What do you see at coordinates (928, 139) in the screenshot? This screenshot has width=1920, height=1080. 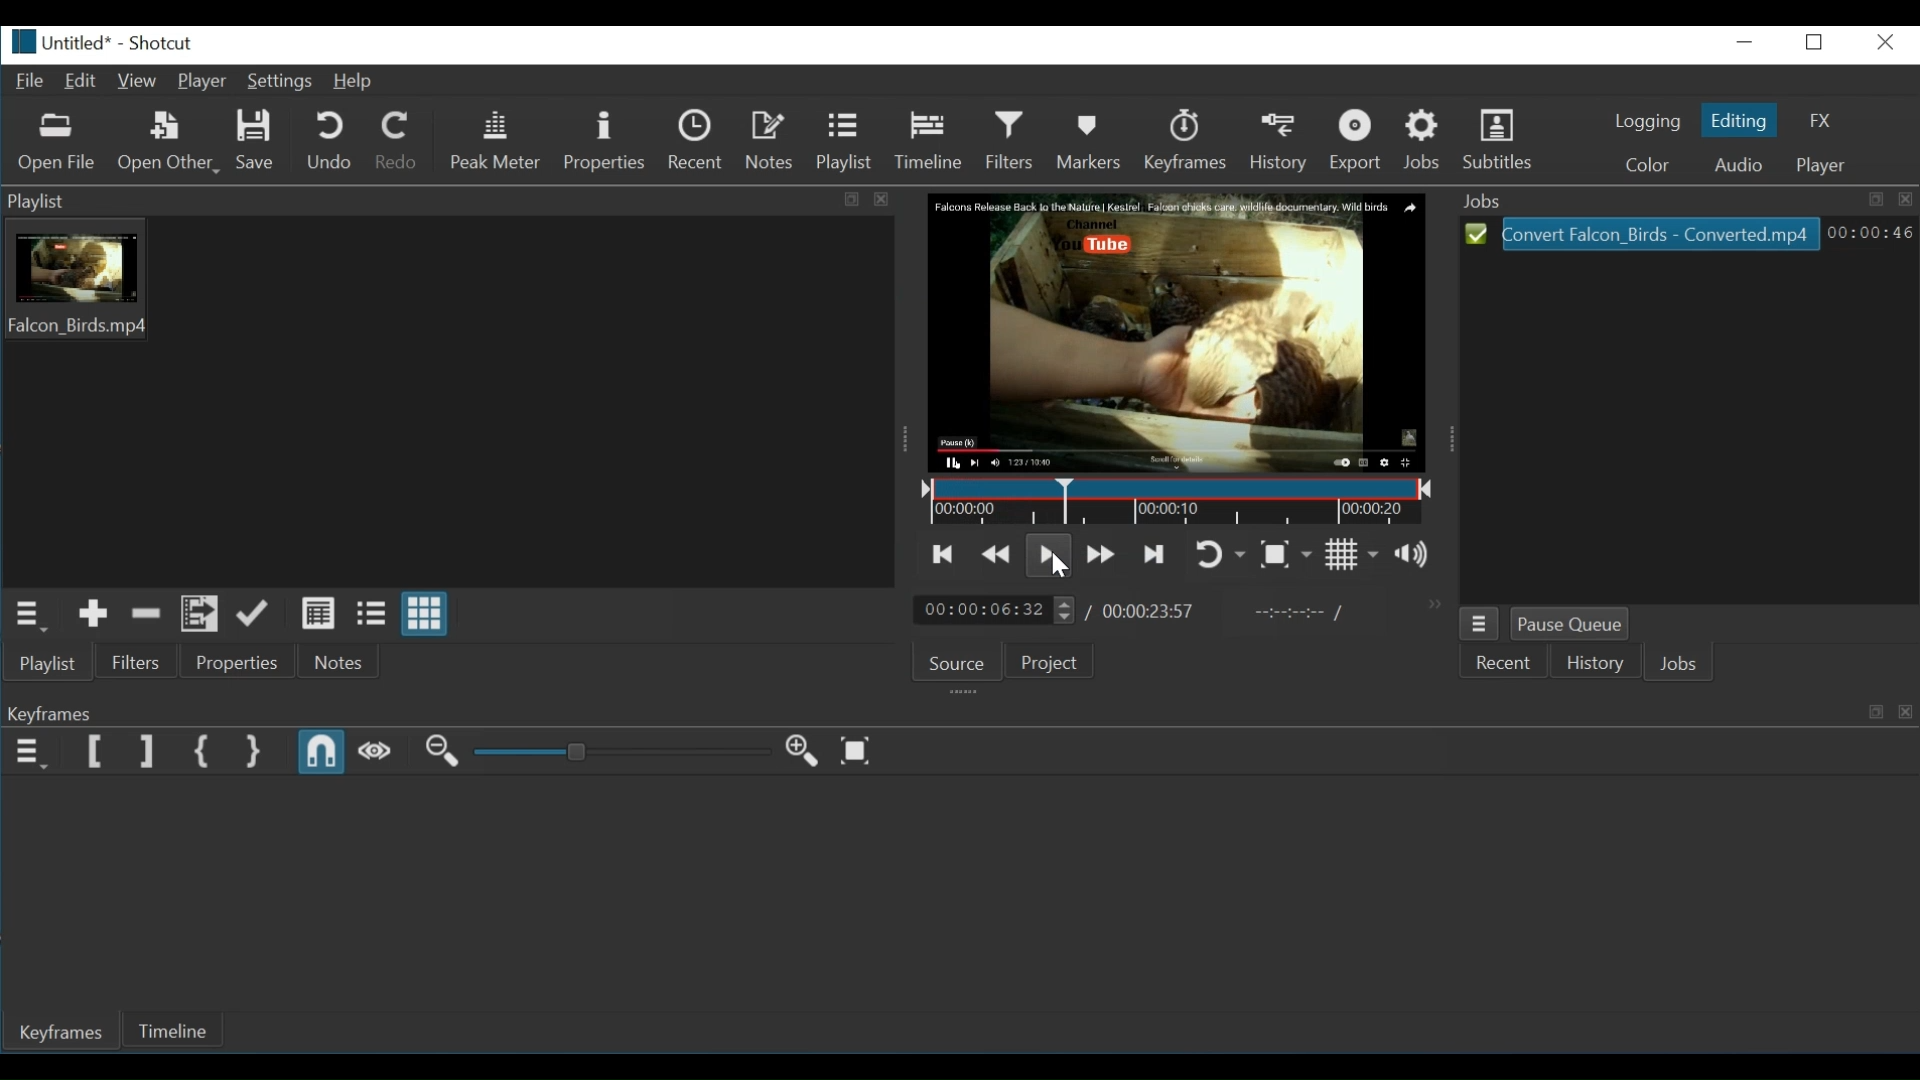 I see `Timeline` at bounding box center [928, 139].